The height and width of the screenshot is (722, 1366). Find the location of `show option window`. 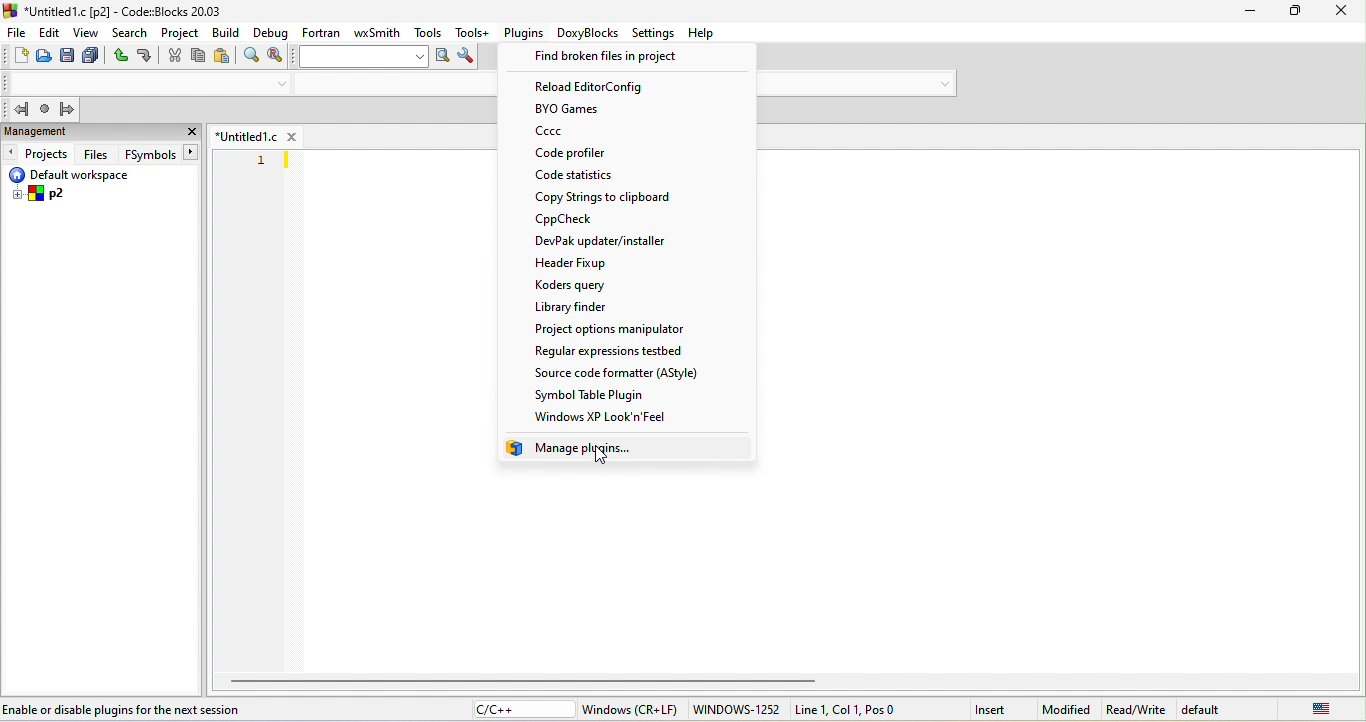

show option window is located at coordinates (467, 60).